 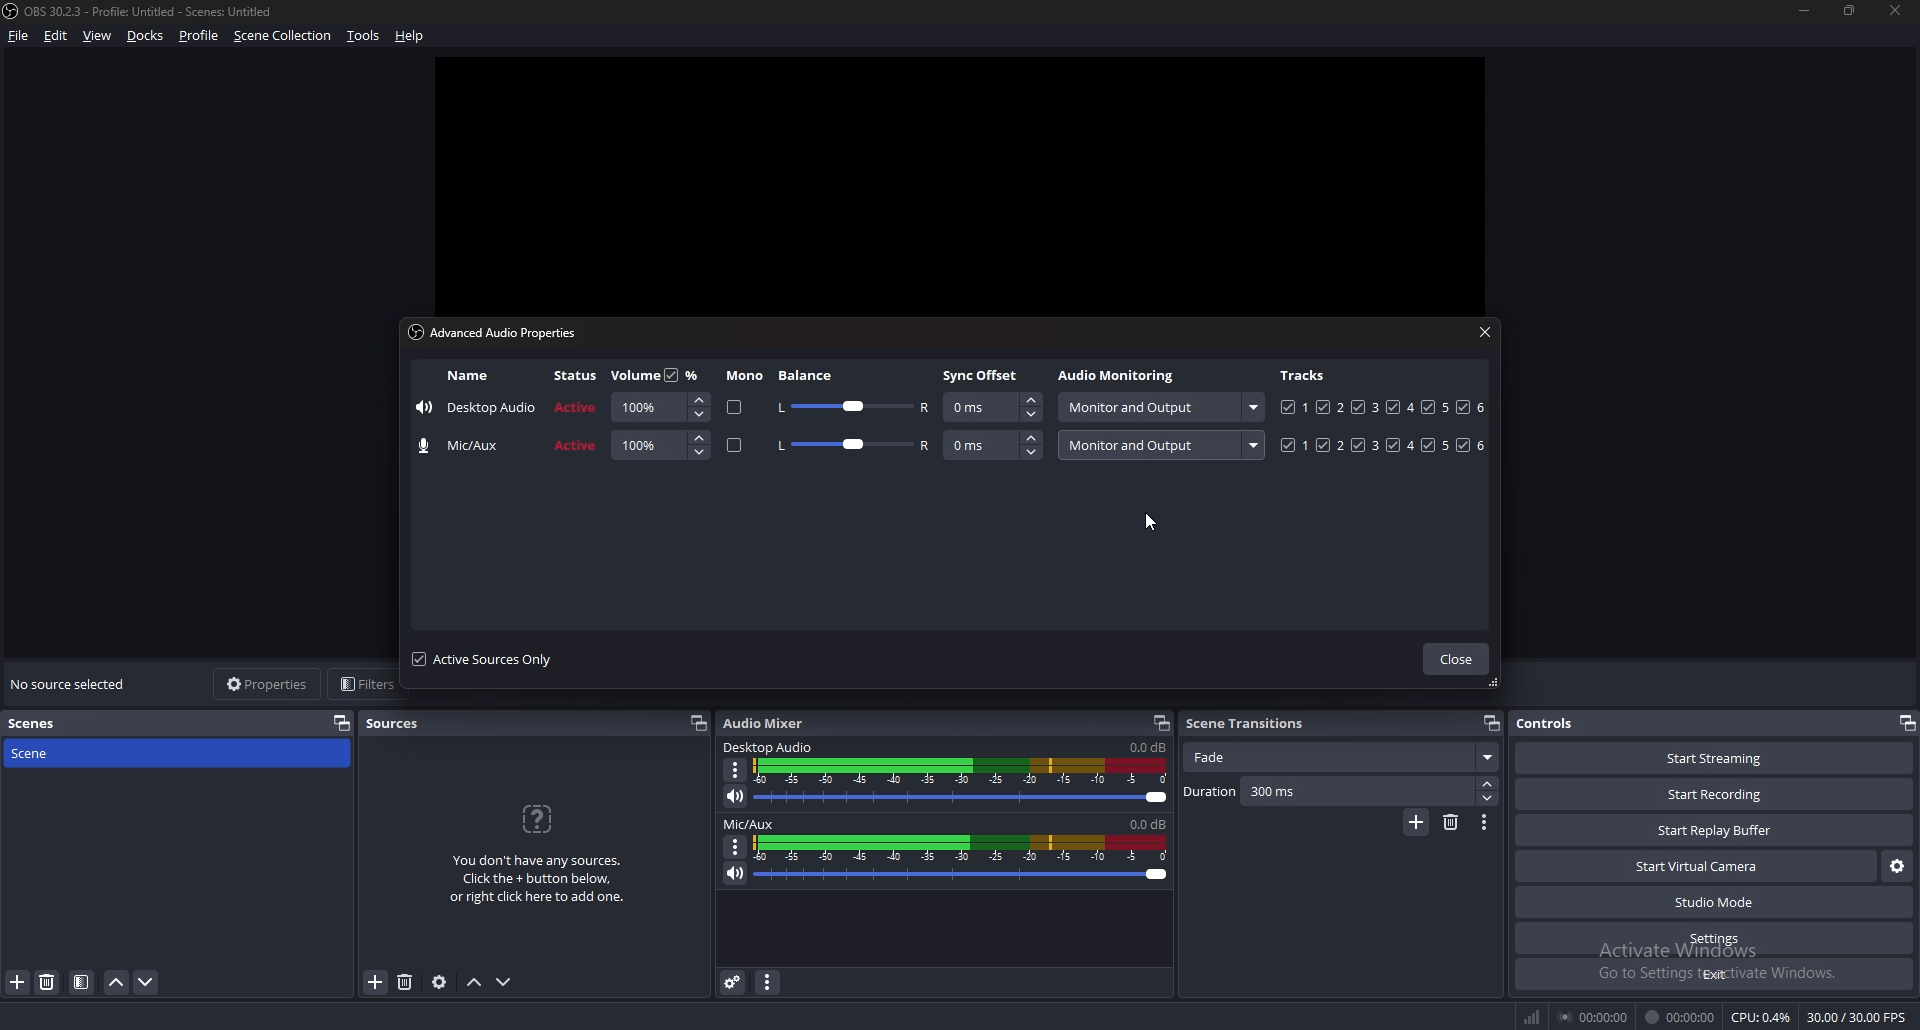 What do you see at coordinates (1456, 659) in the screenshot?
I see `close` at bounding box center [1456, 659].